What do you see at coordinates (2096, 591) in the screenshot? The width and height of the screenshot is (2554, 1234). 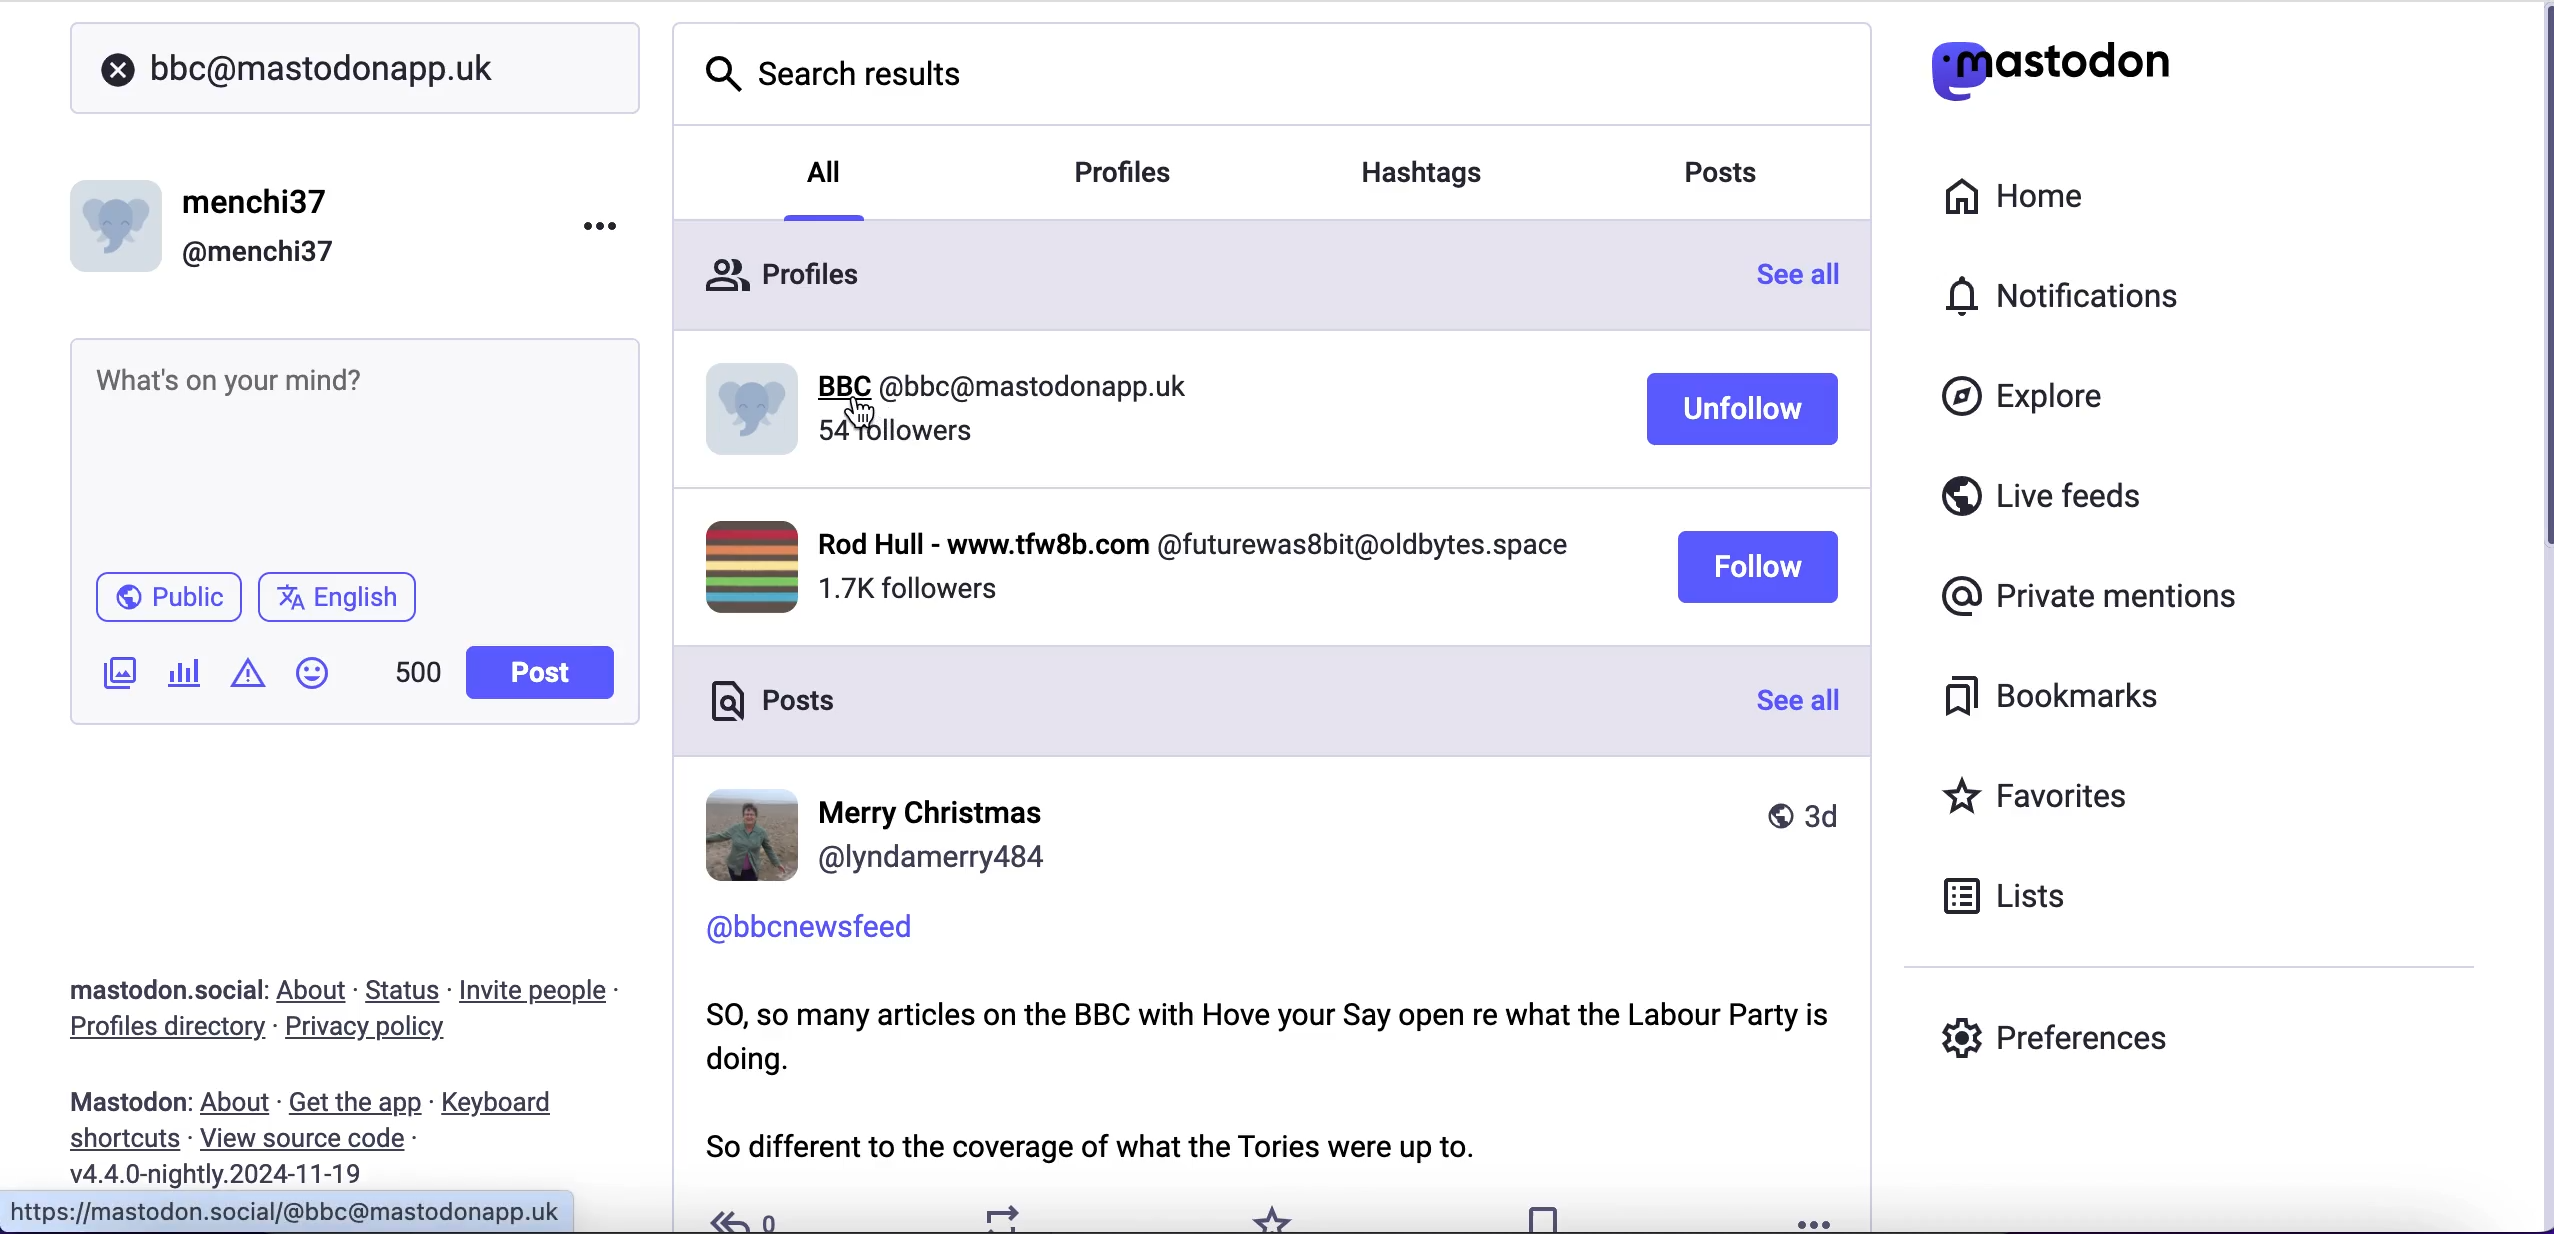 I see `private mentions` at bounding box center [2096, 591].